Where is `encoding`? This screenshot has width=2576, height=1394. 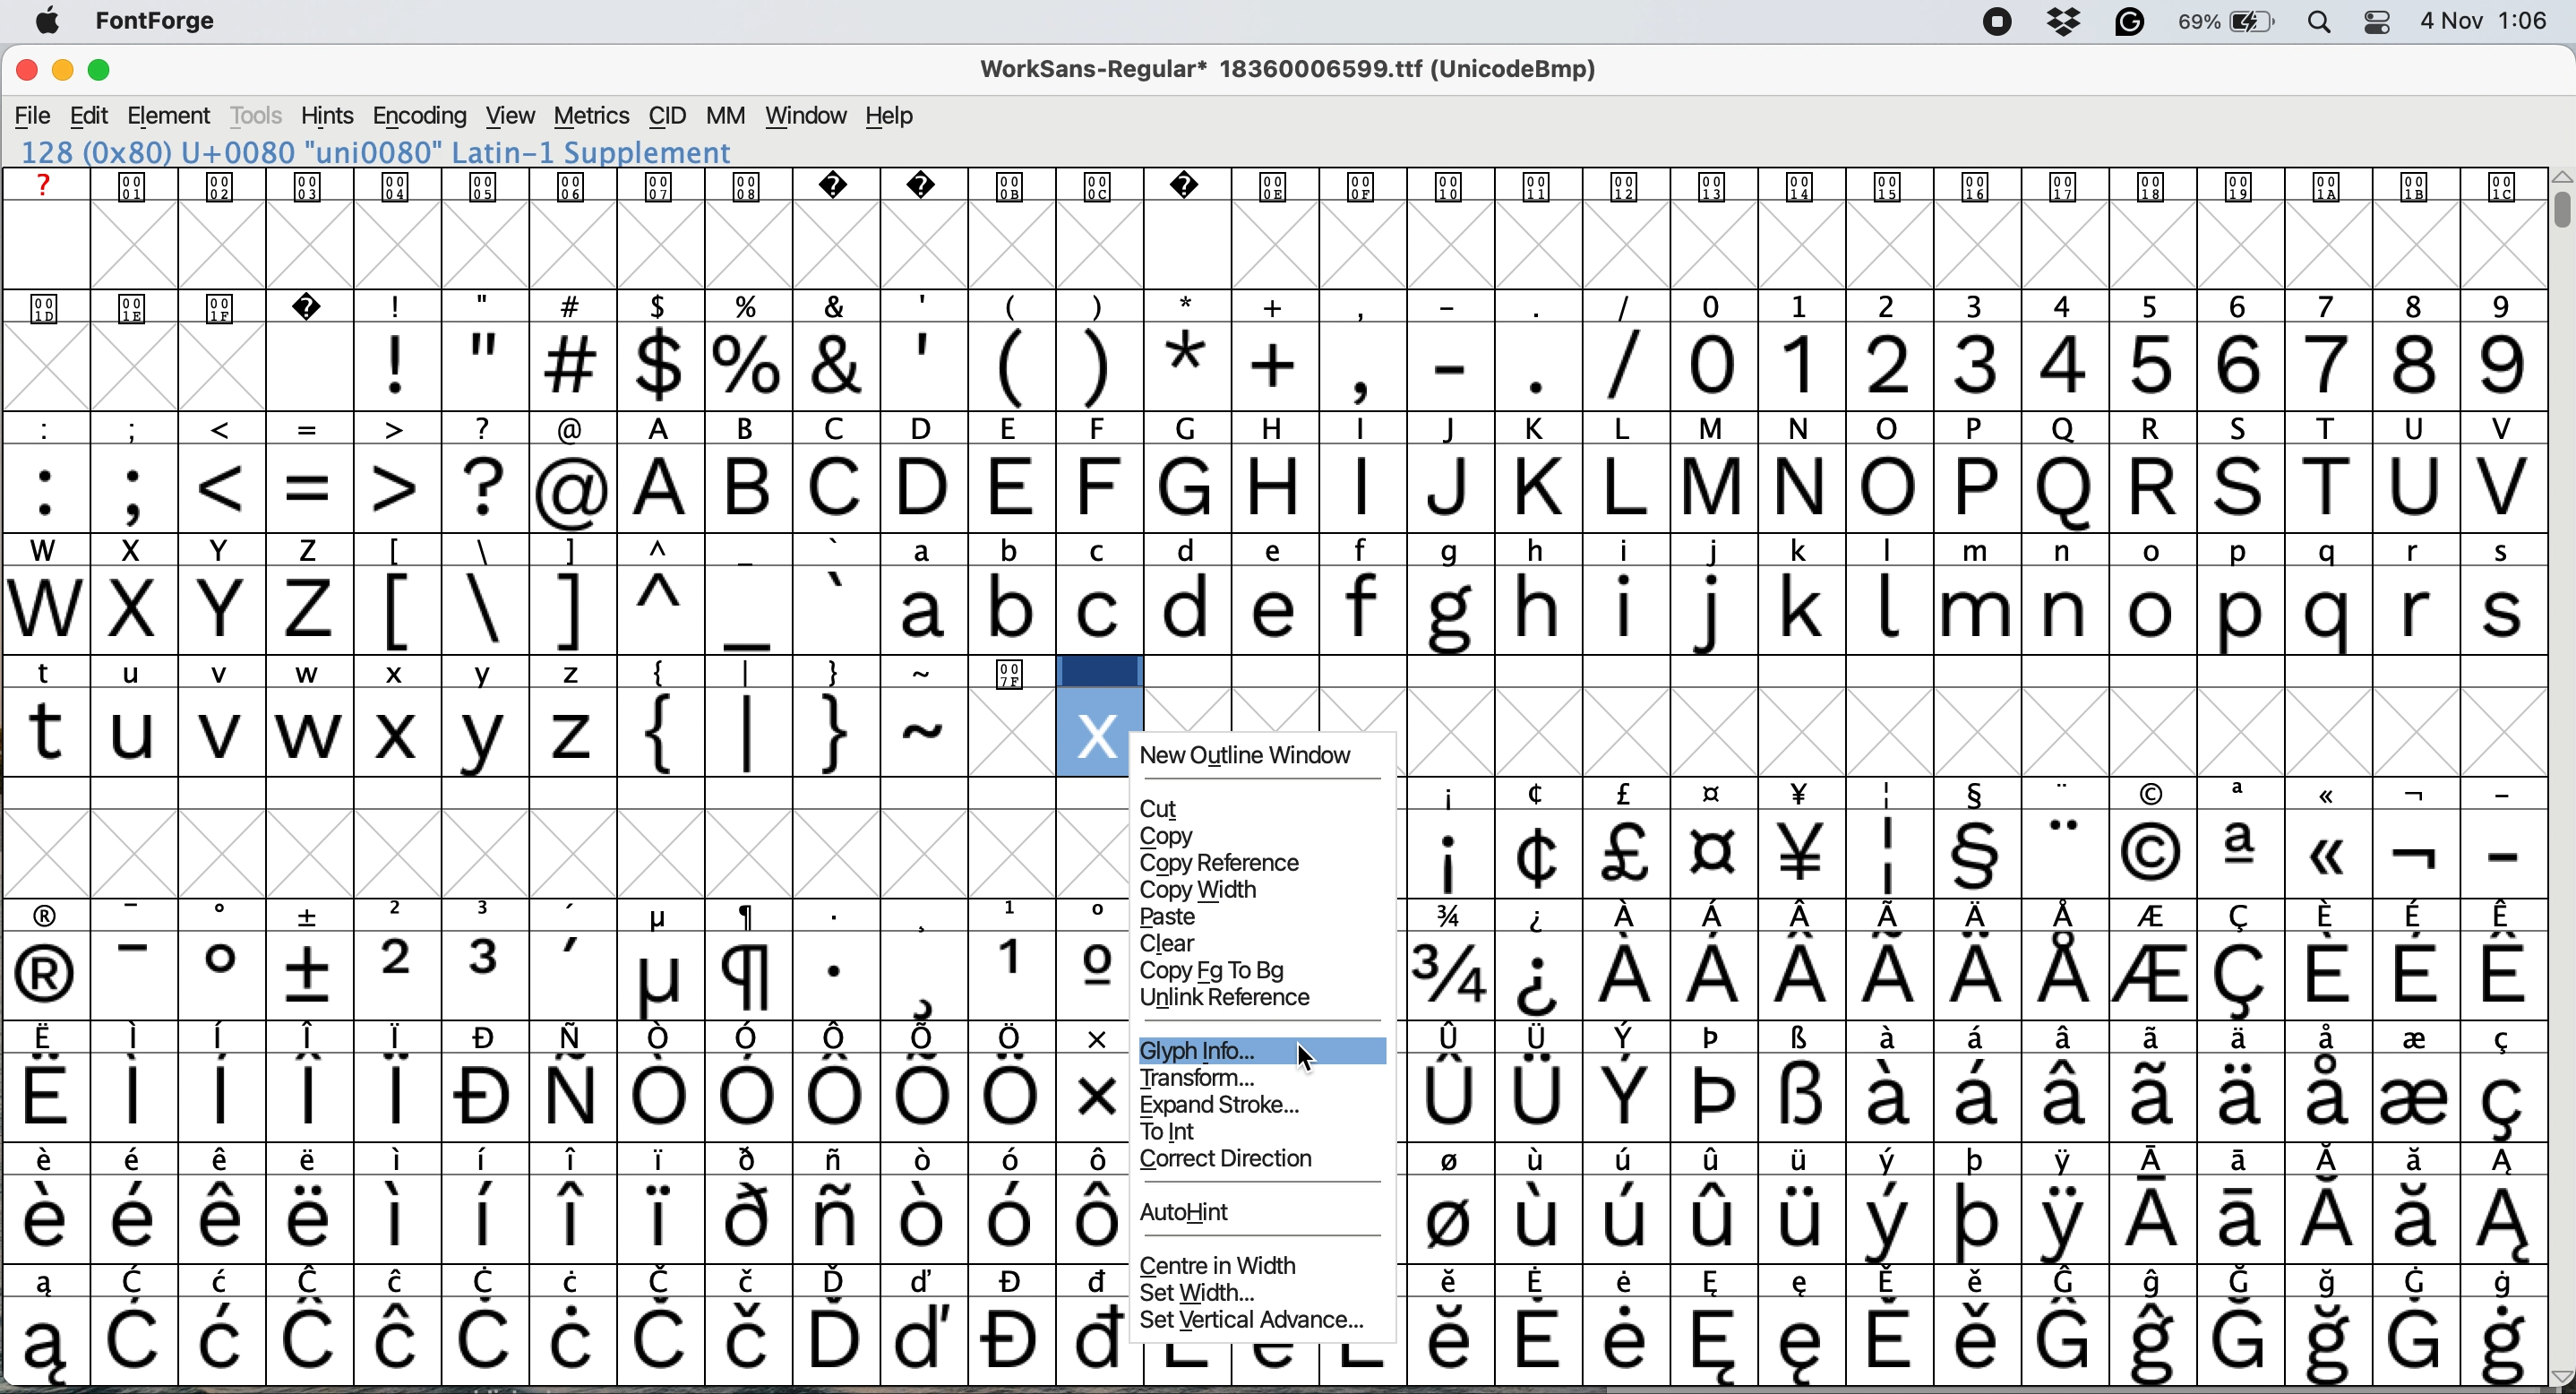 encoding is located at coordinates (419, 116).